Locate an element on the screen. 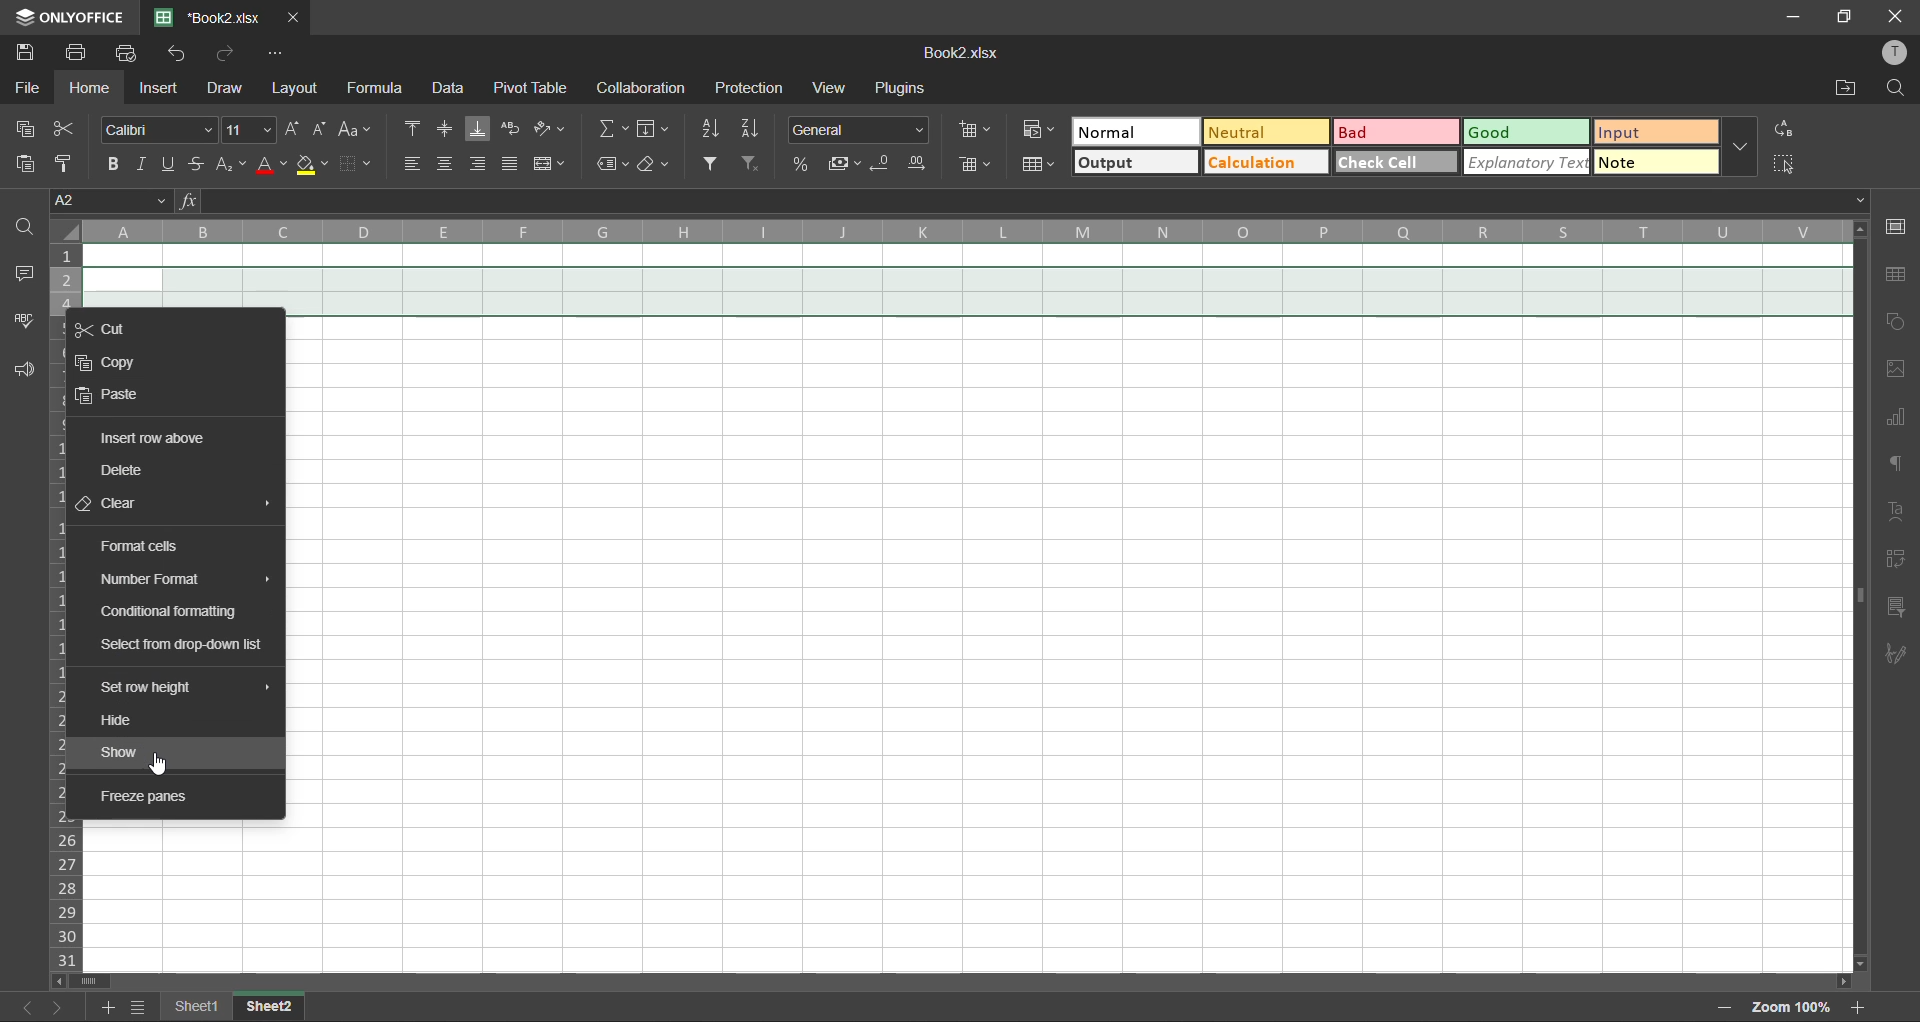  insert is located at coordinates (160, 86).